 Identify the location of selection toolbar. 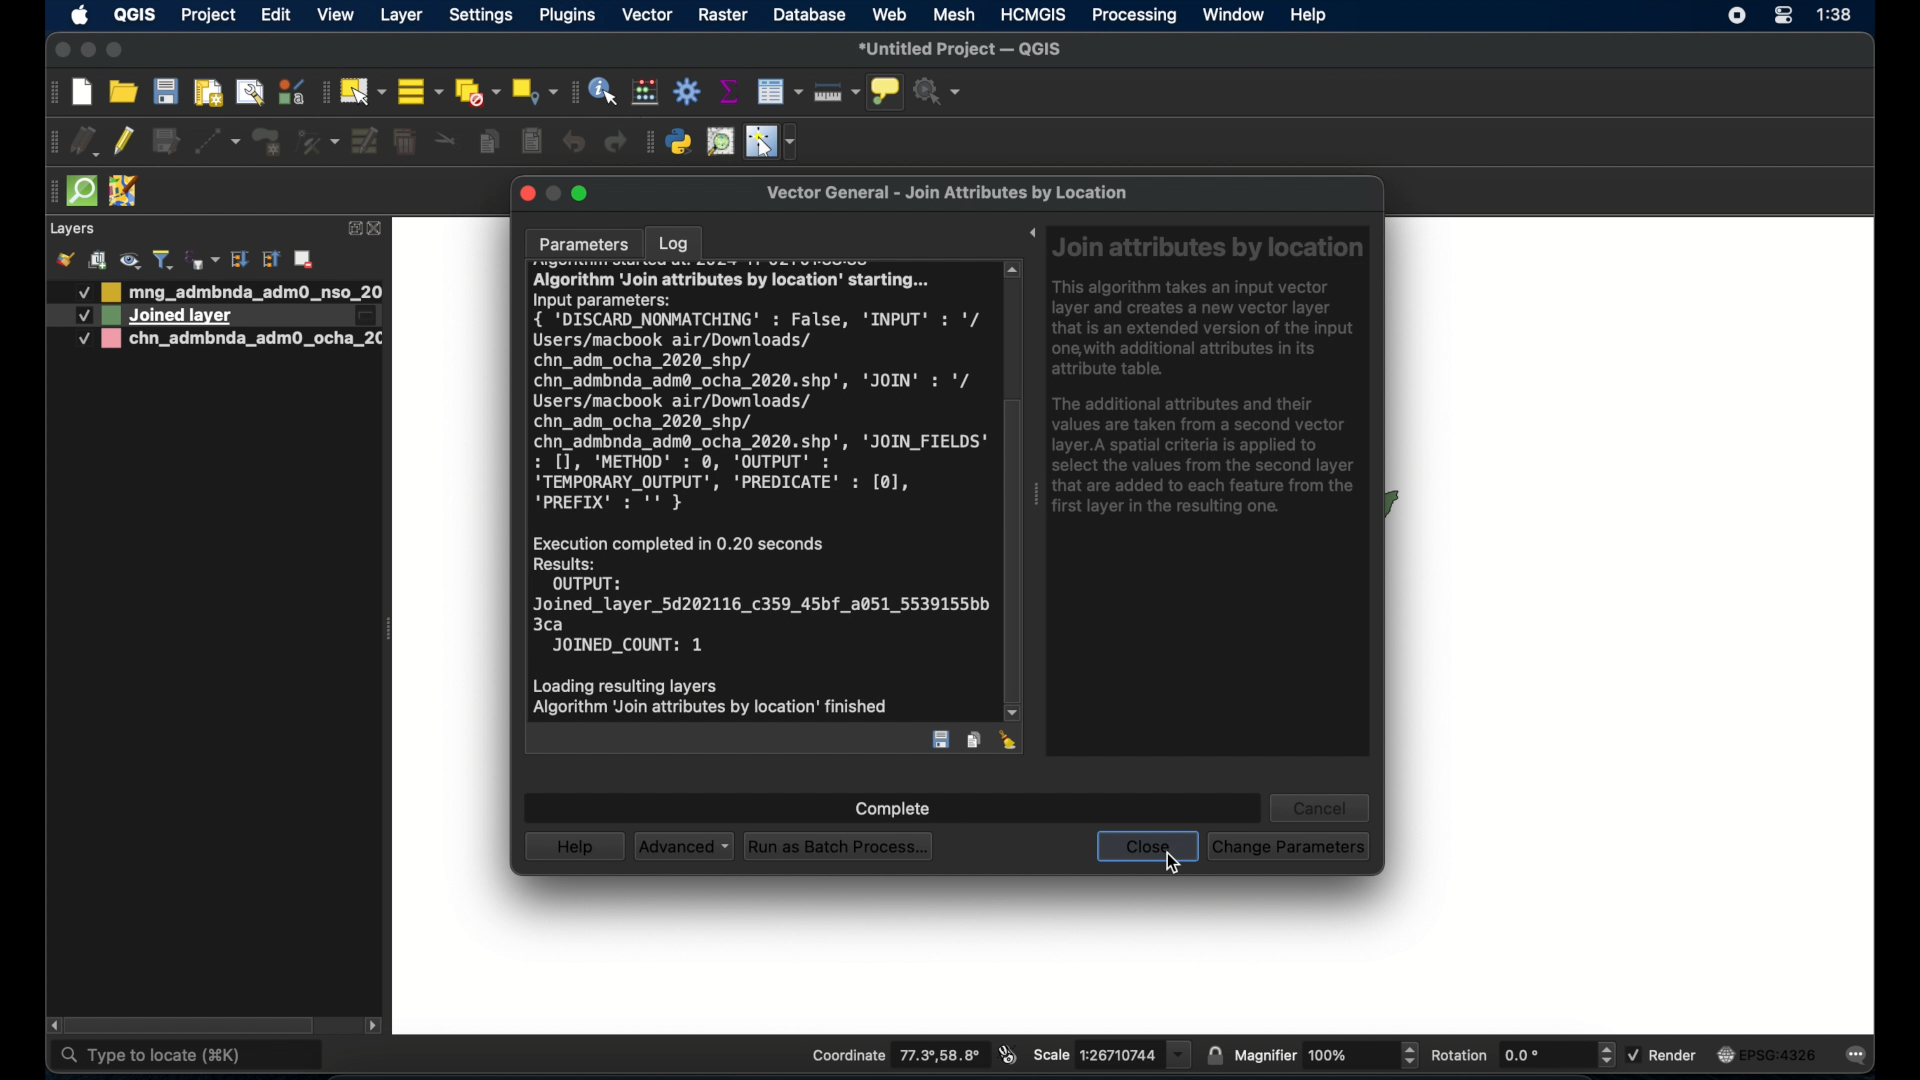
(321, 92).